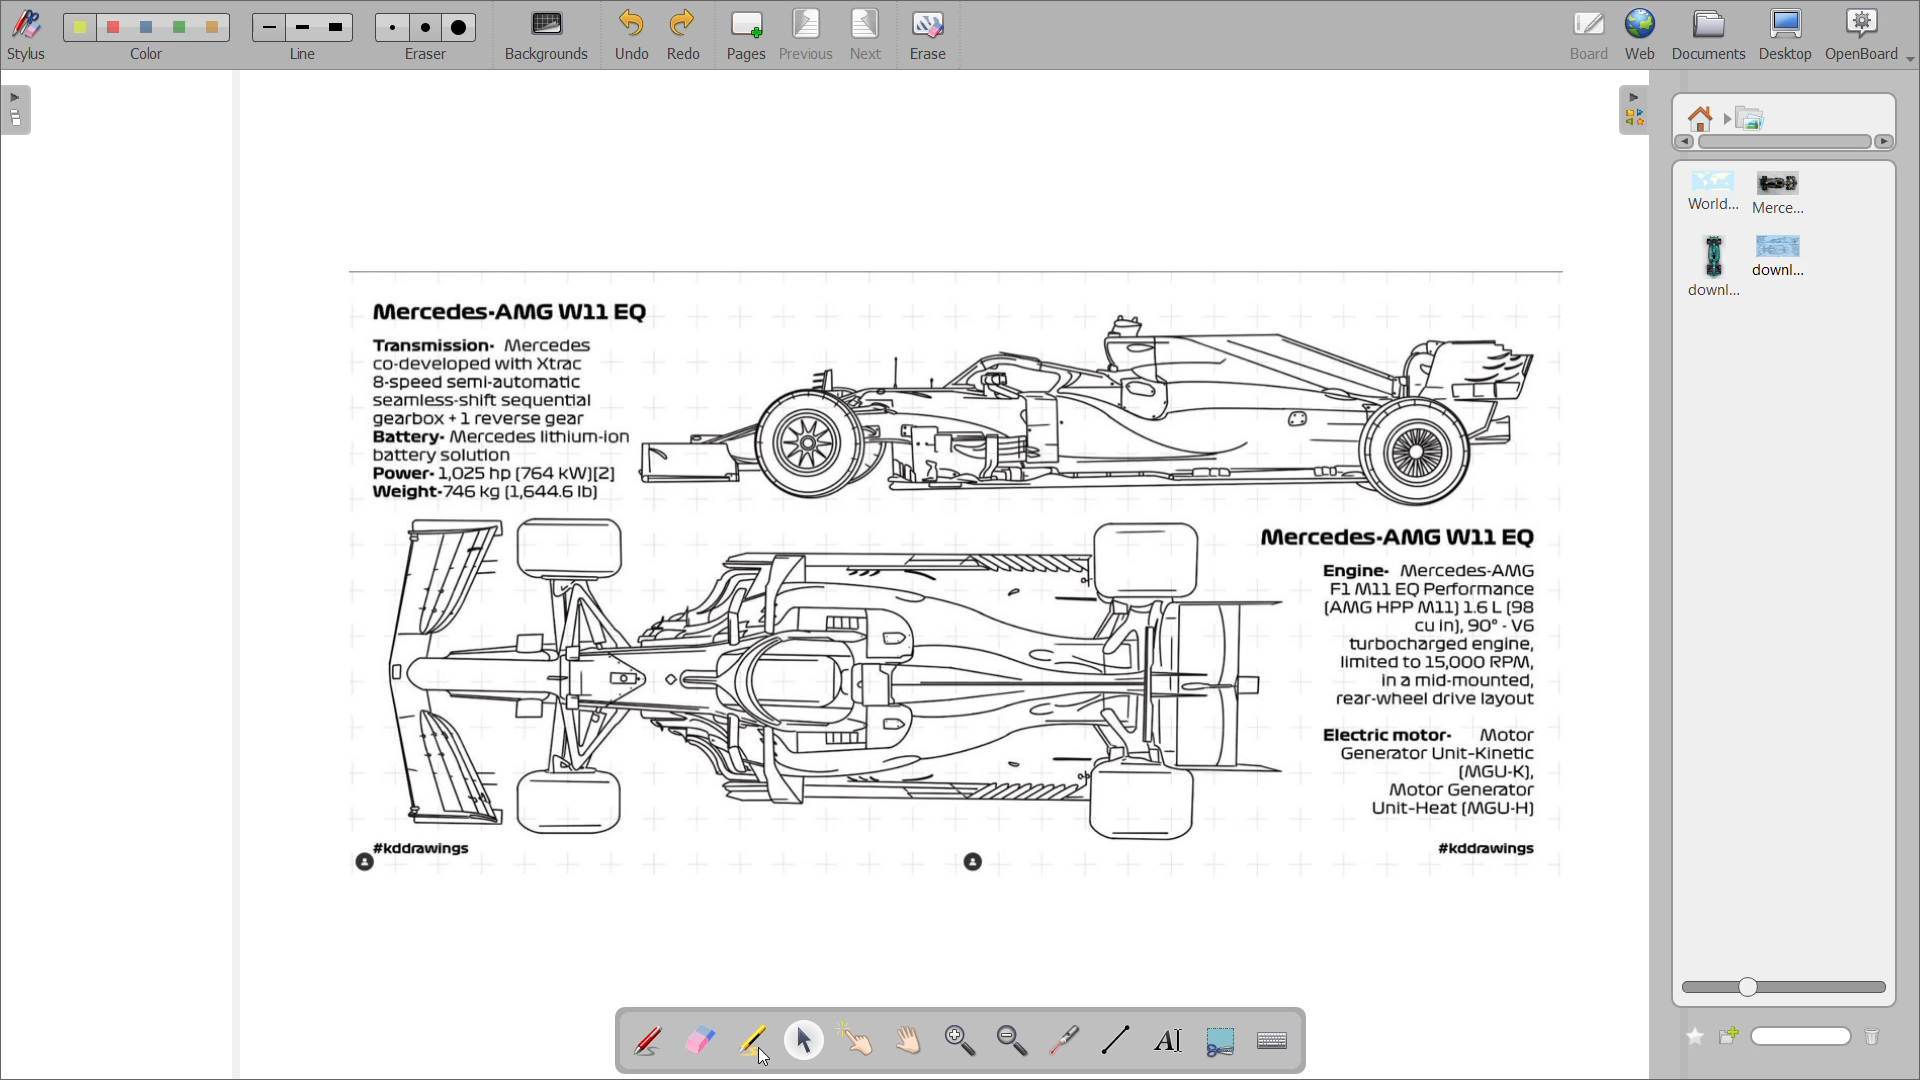 This screenshot has height=1080, width=1920. What do you see at coordinates (811, 1041) in the screenshot?
I see `select and modify objects` at bounding box center [811, 1041].